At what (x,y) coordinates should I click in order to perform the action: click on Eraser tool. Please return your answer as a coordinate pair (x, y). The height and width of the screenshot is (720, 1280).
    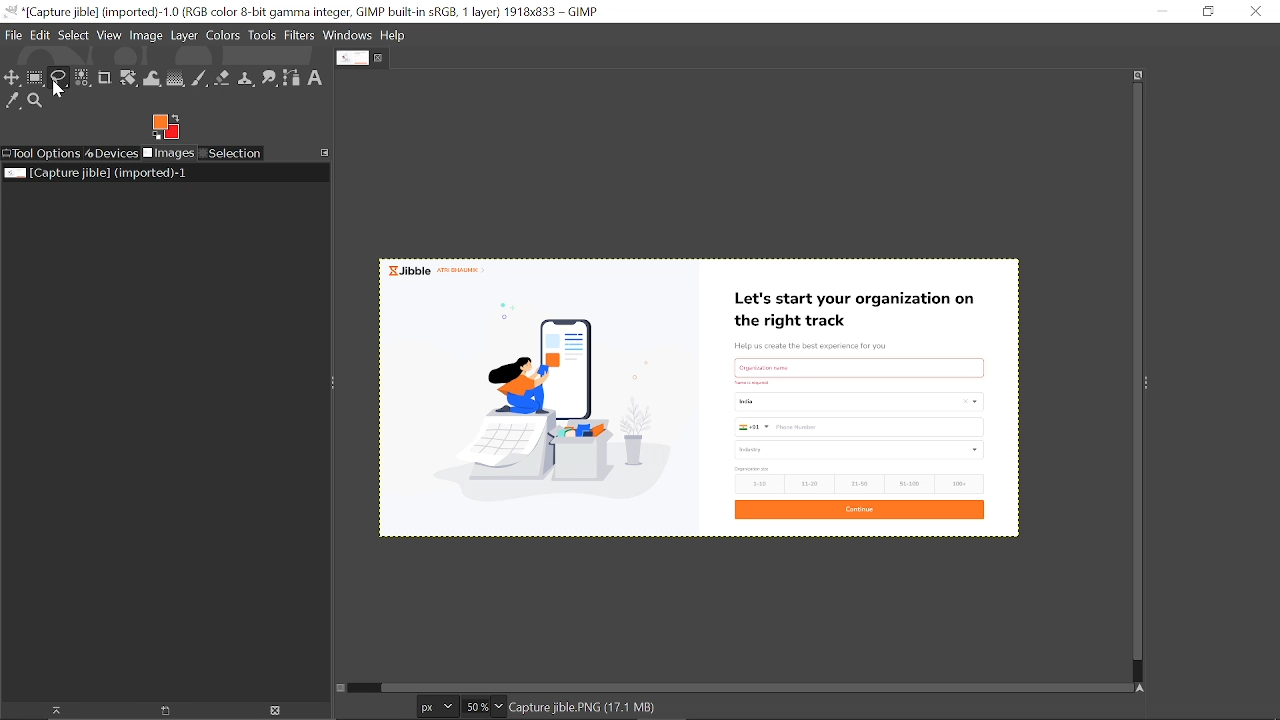
    Looking at the image, I should click on (222, 78).